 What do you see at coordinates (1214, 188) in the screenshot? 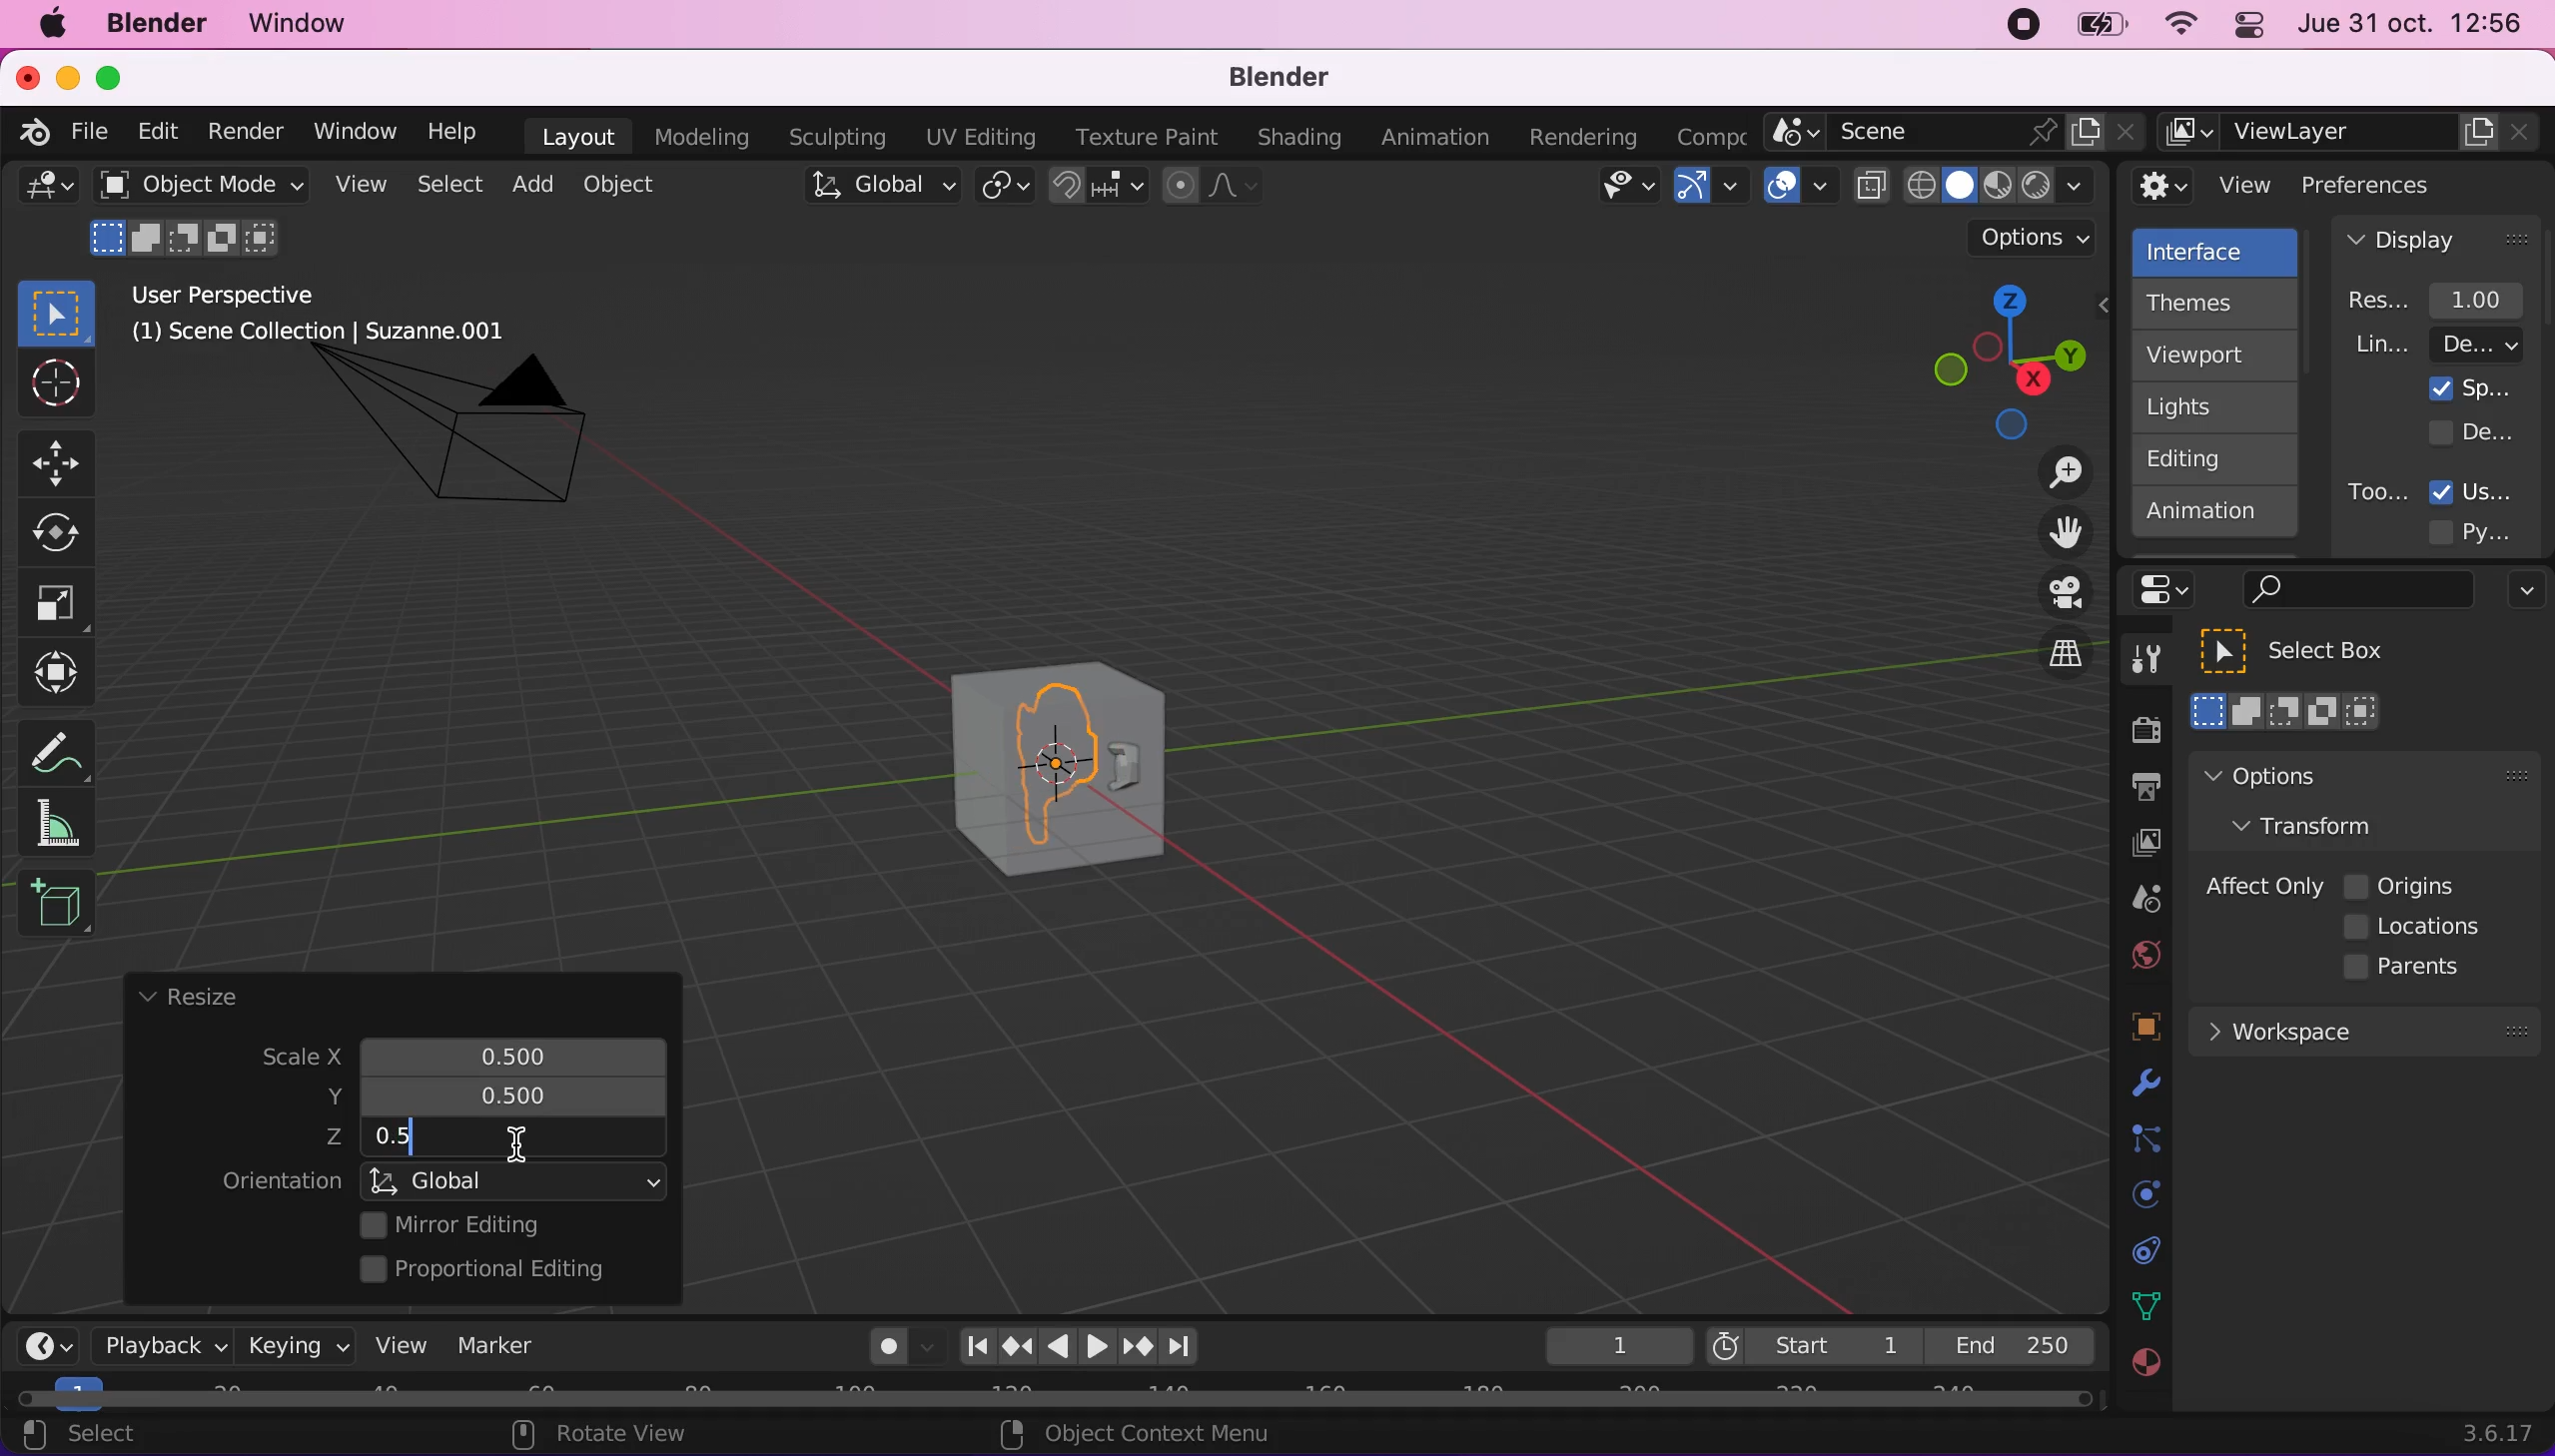
I see `proportional editing objects` at bounding box center [1214, 188].